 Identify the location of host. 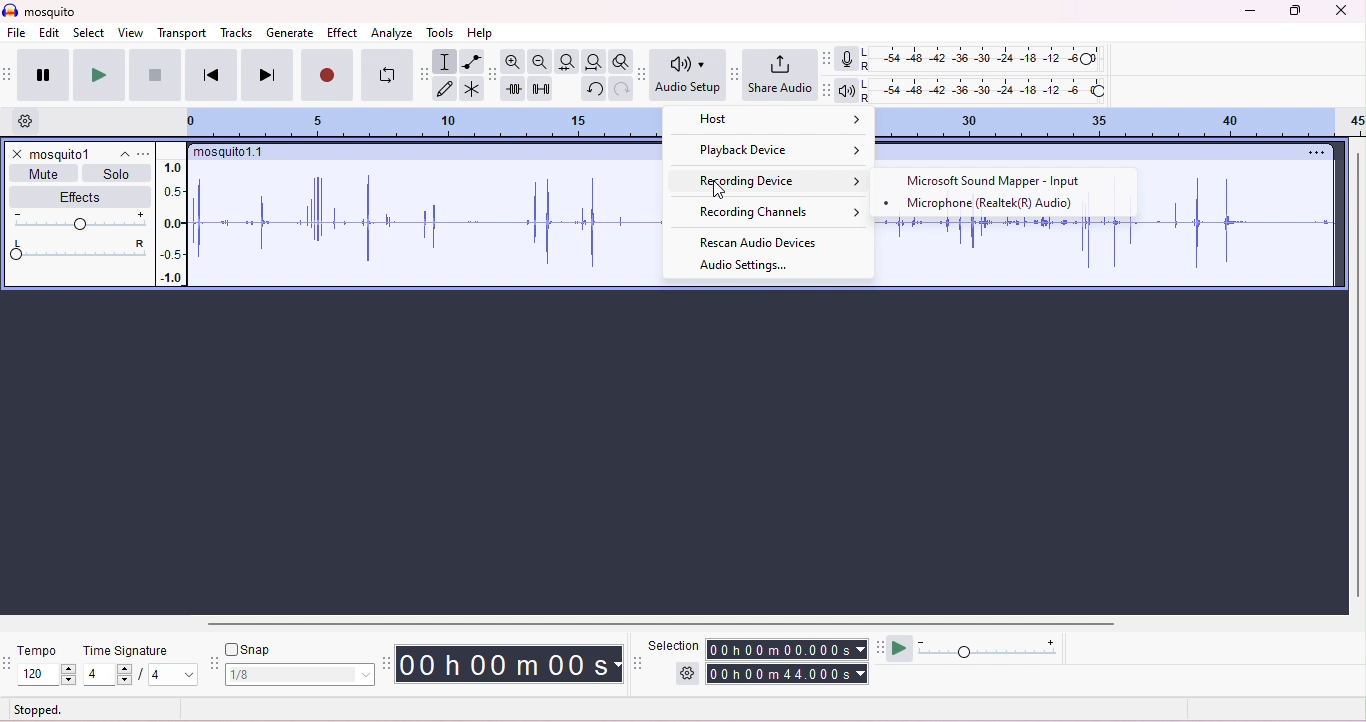
(774, 124).